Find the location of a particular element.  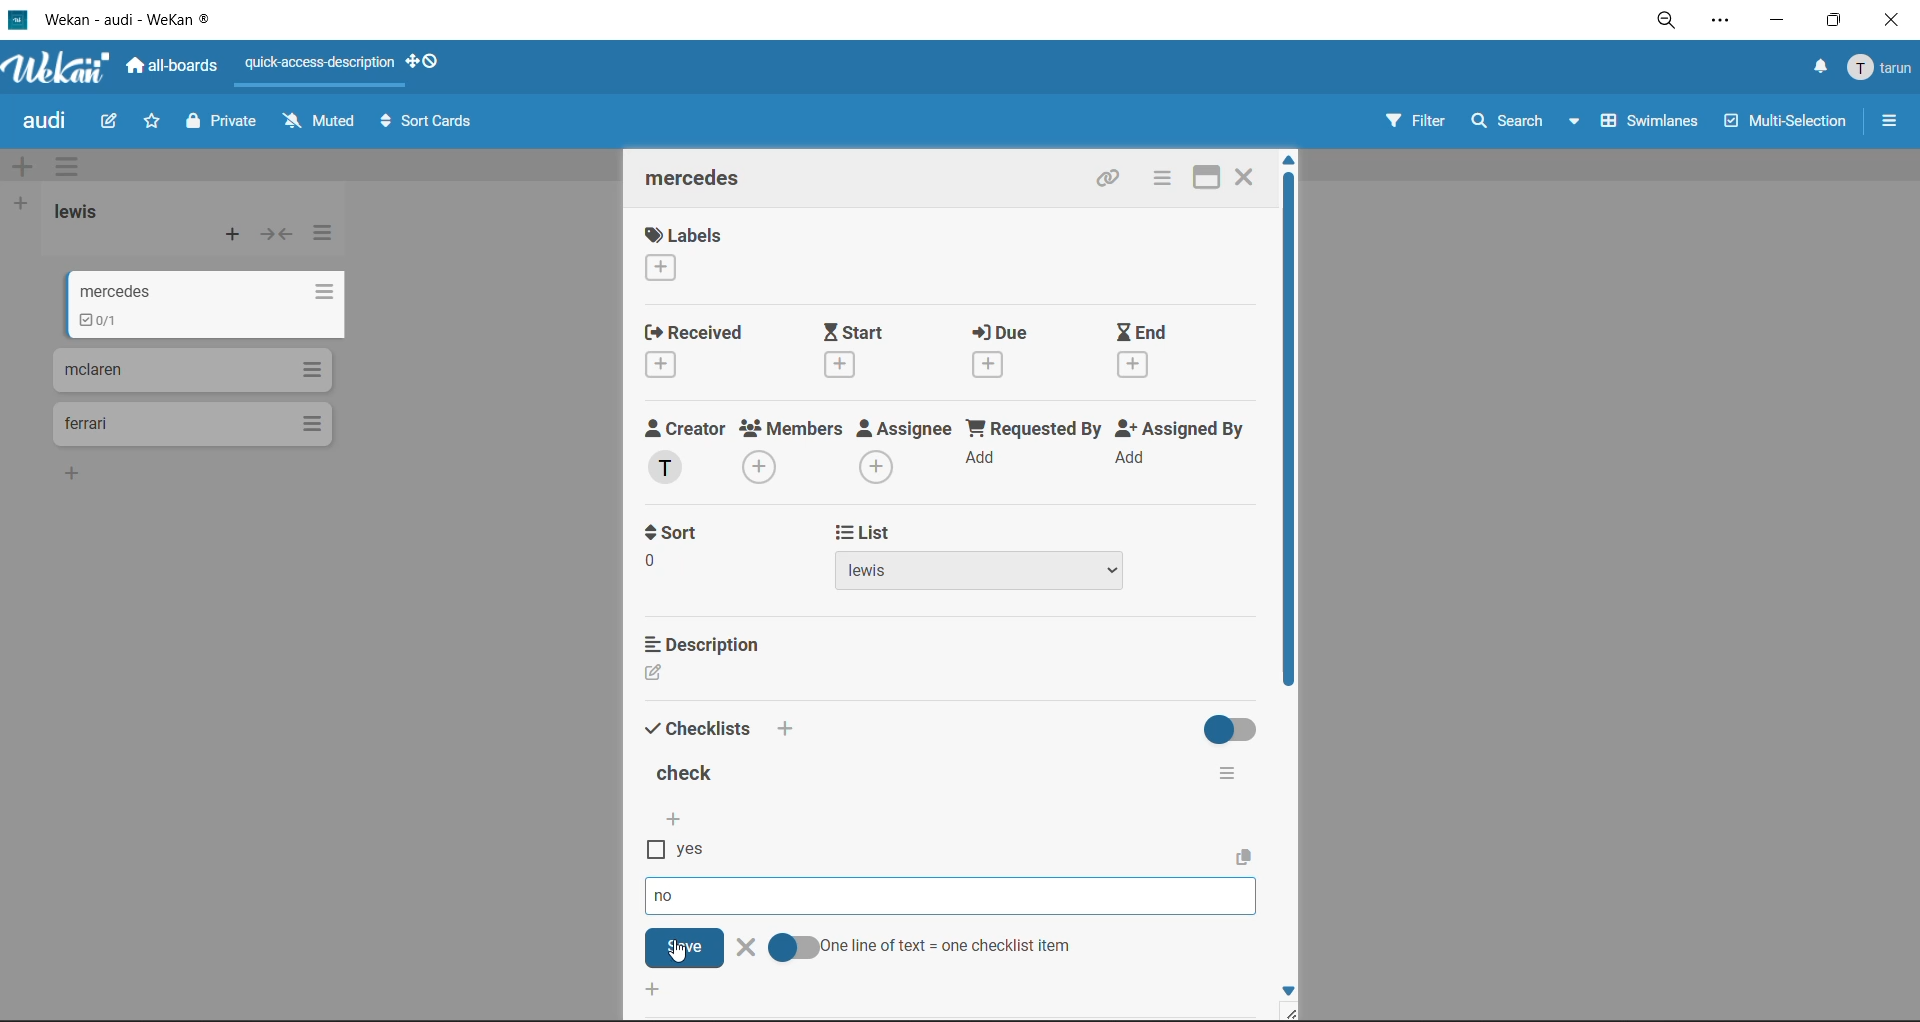

maximize is located at coordinates (1829, 26).